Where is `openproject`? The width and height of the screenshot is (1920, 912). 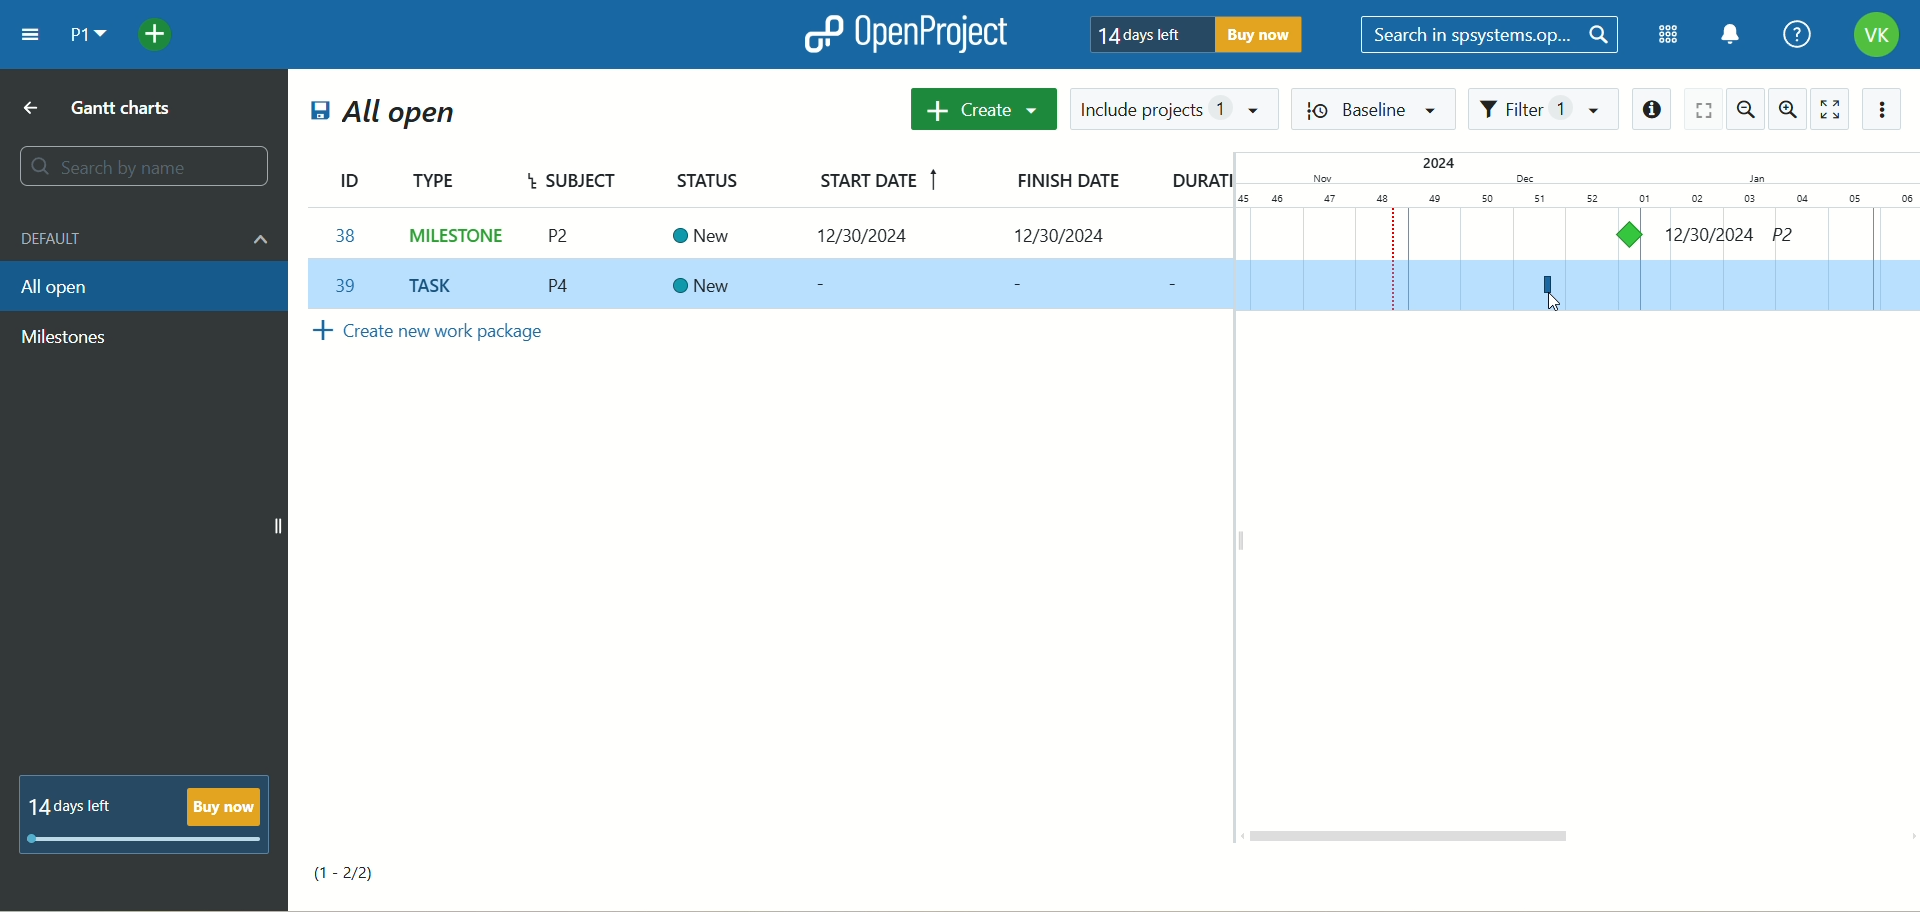 openproject is located at coordinates (904, 33).